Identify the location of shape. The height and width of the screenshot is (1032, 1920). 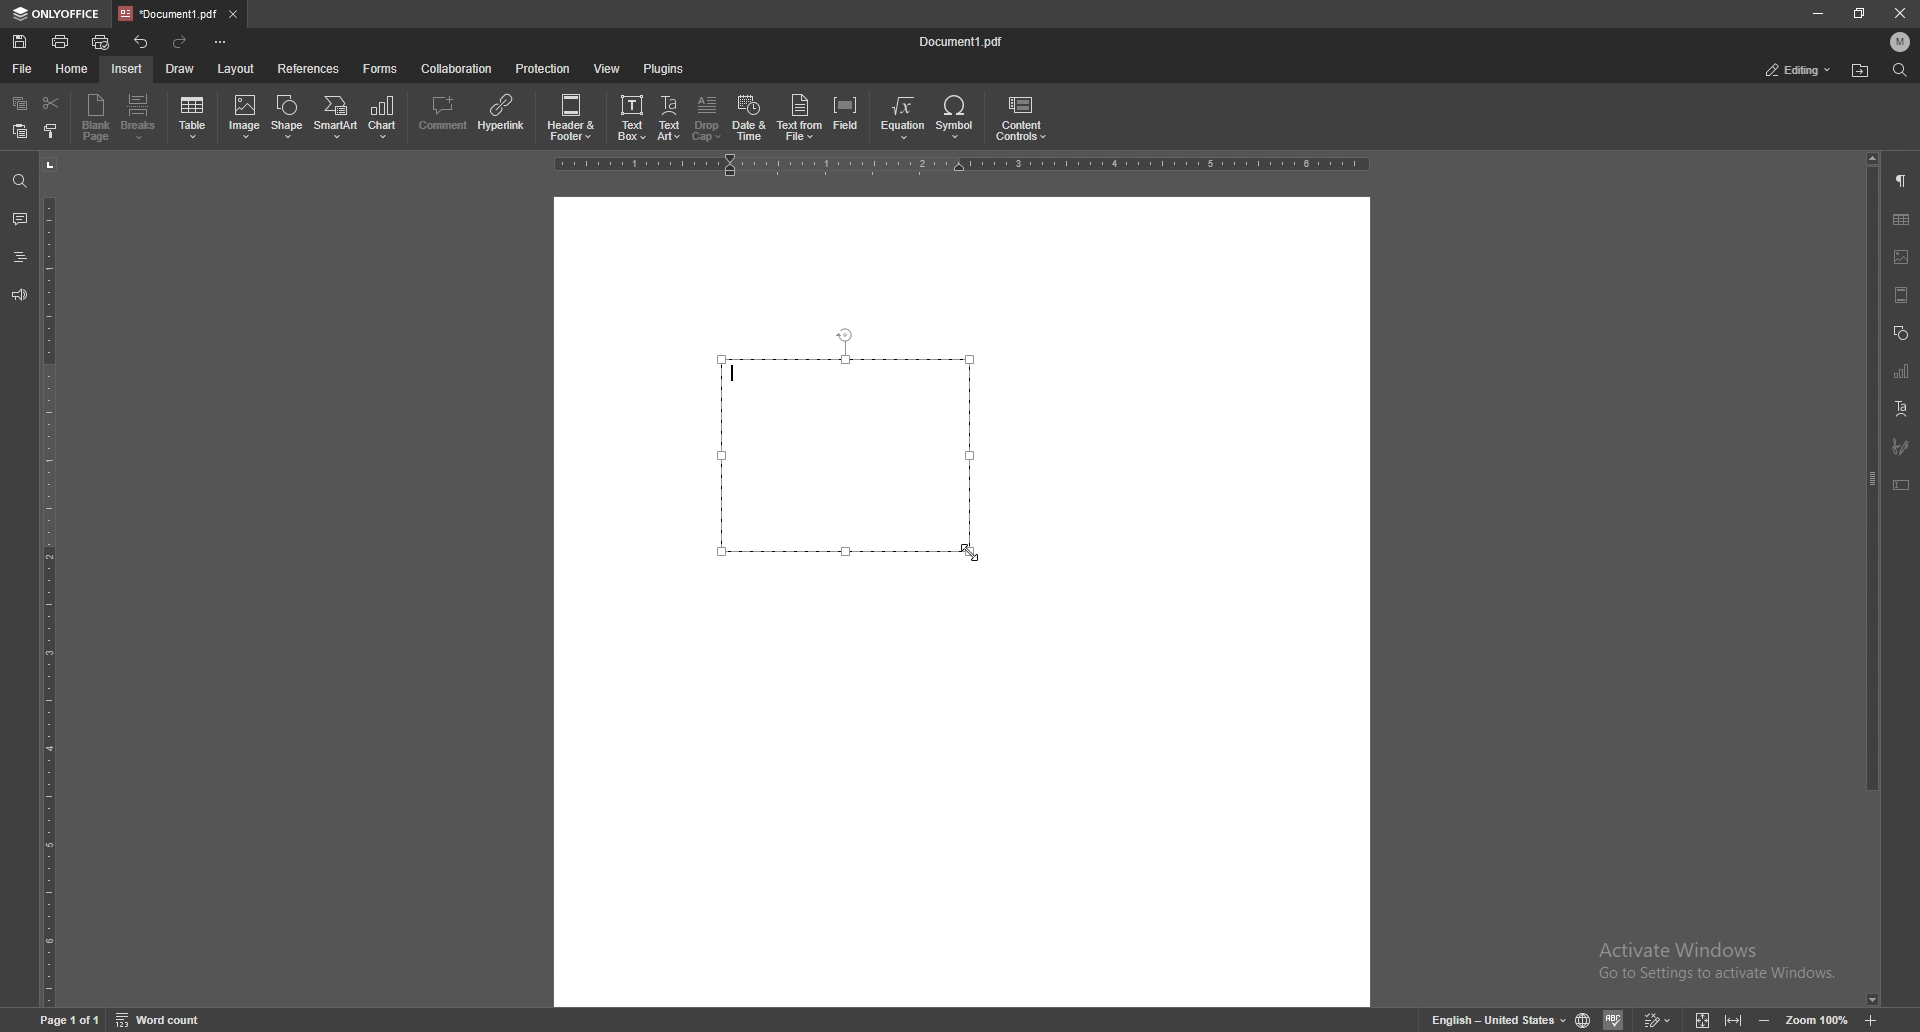
(288, 117).